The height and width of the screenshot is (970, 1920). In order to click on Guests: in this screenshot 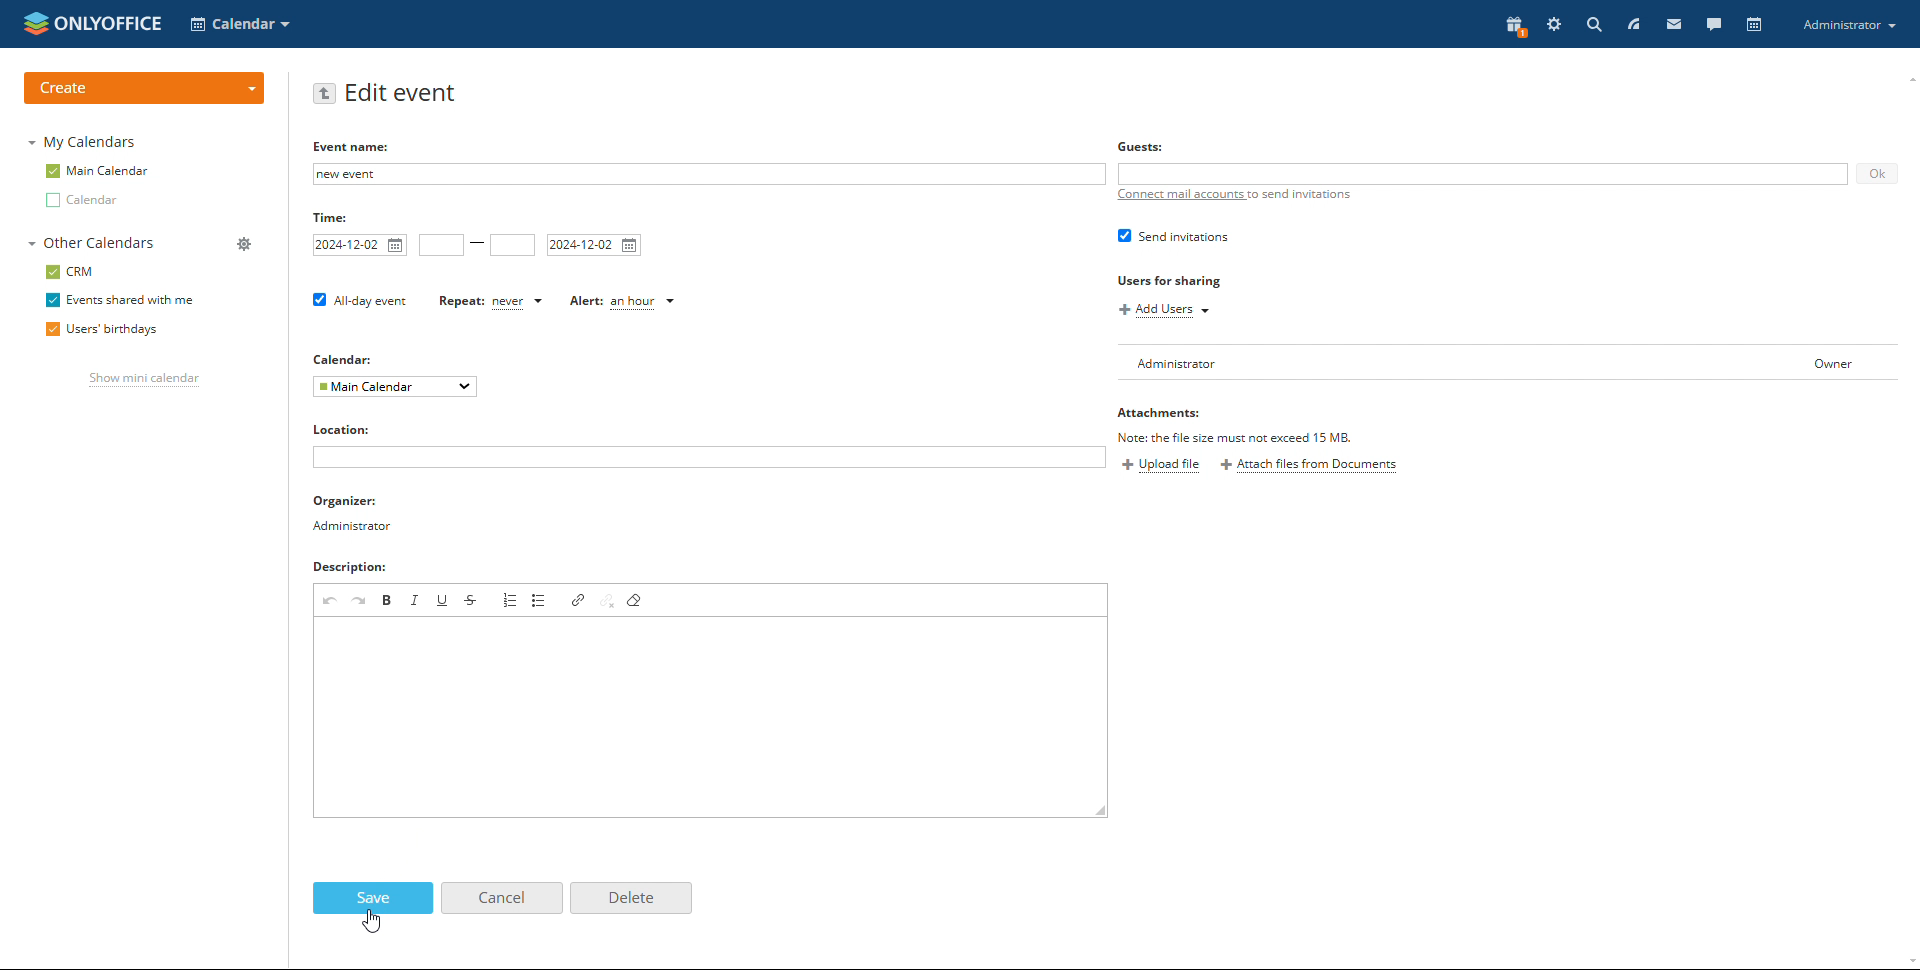, I will do `click(1147, 147)`.